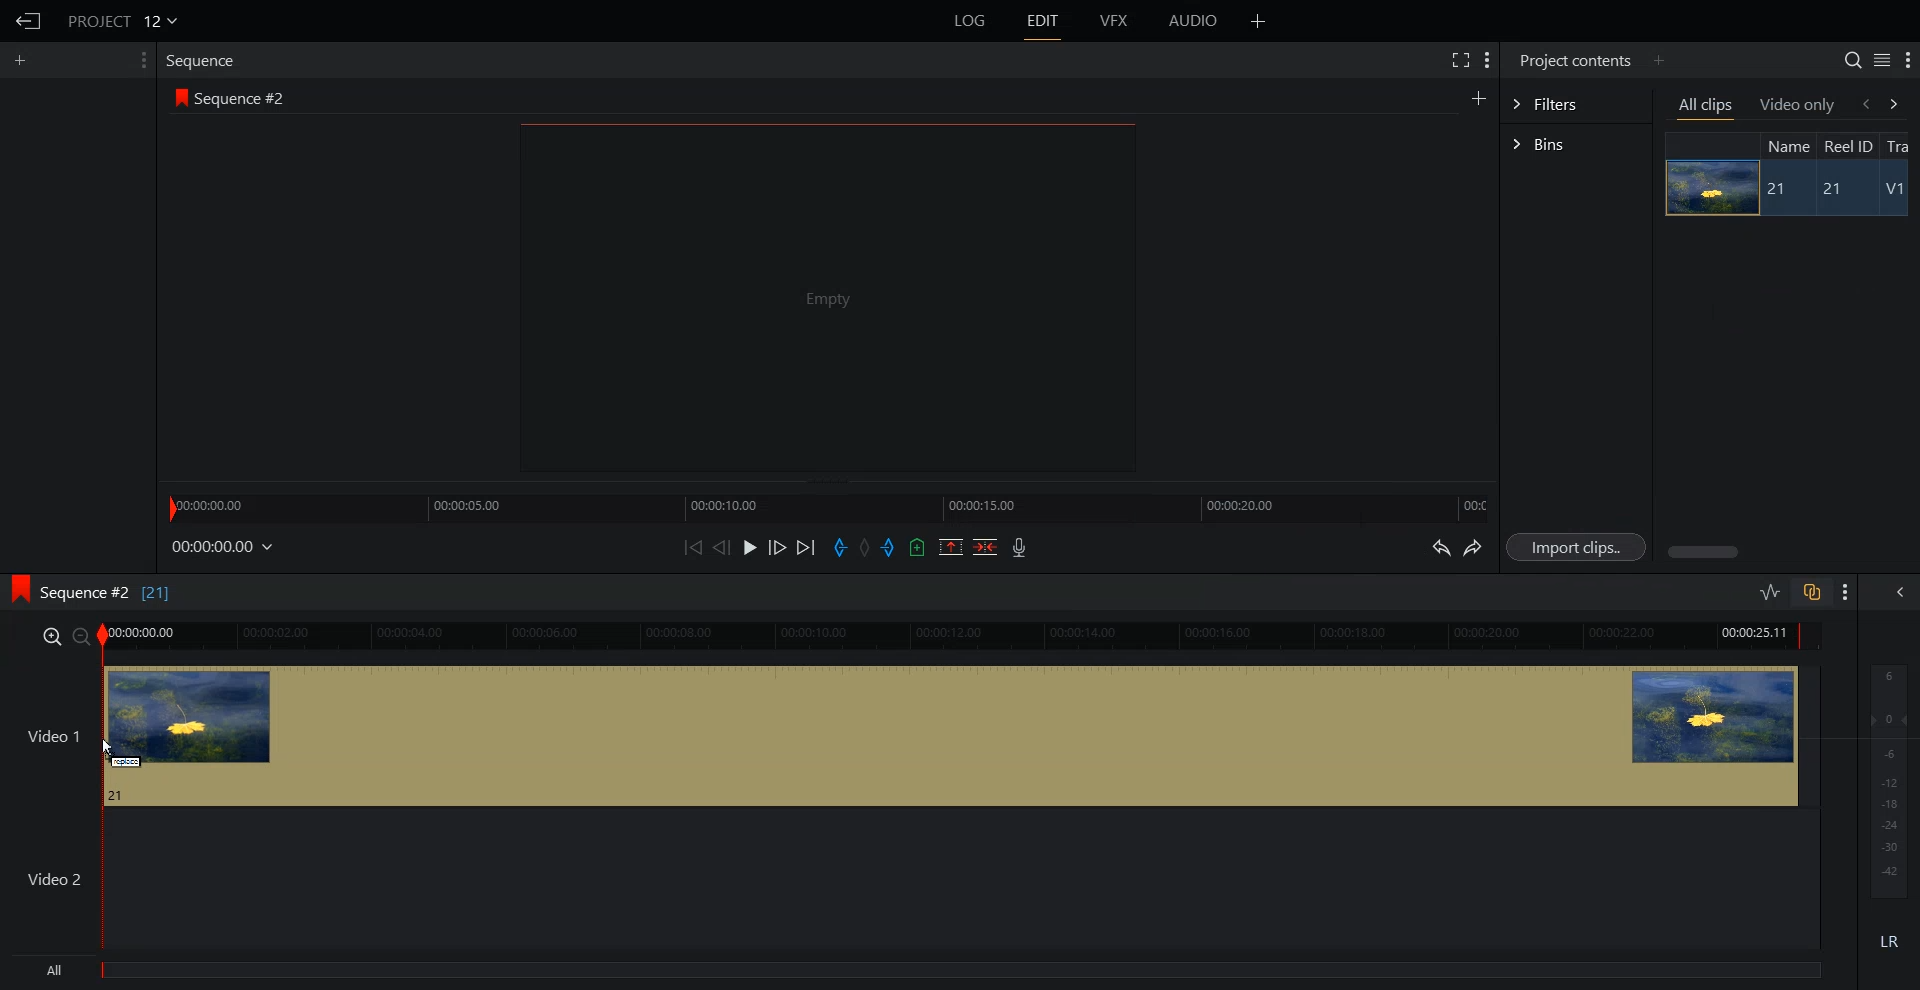  What do you see at coordinates (1853, 60) in the screenshot?
I see `Search` at bounding box center [1853, 60].